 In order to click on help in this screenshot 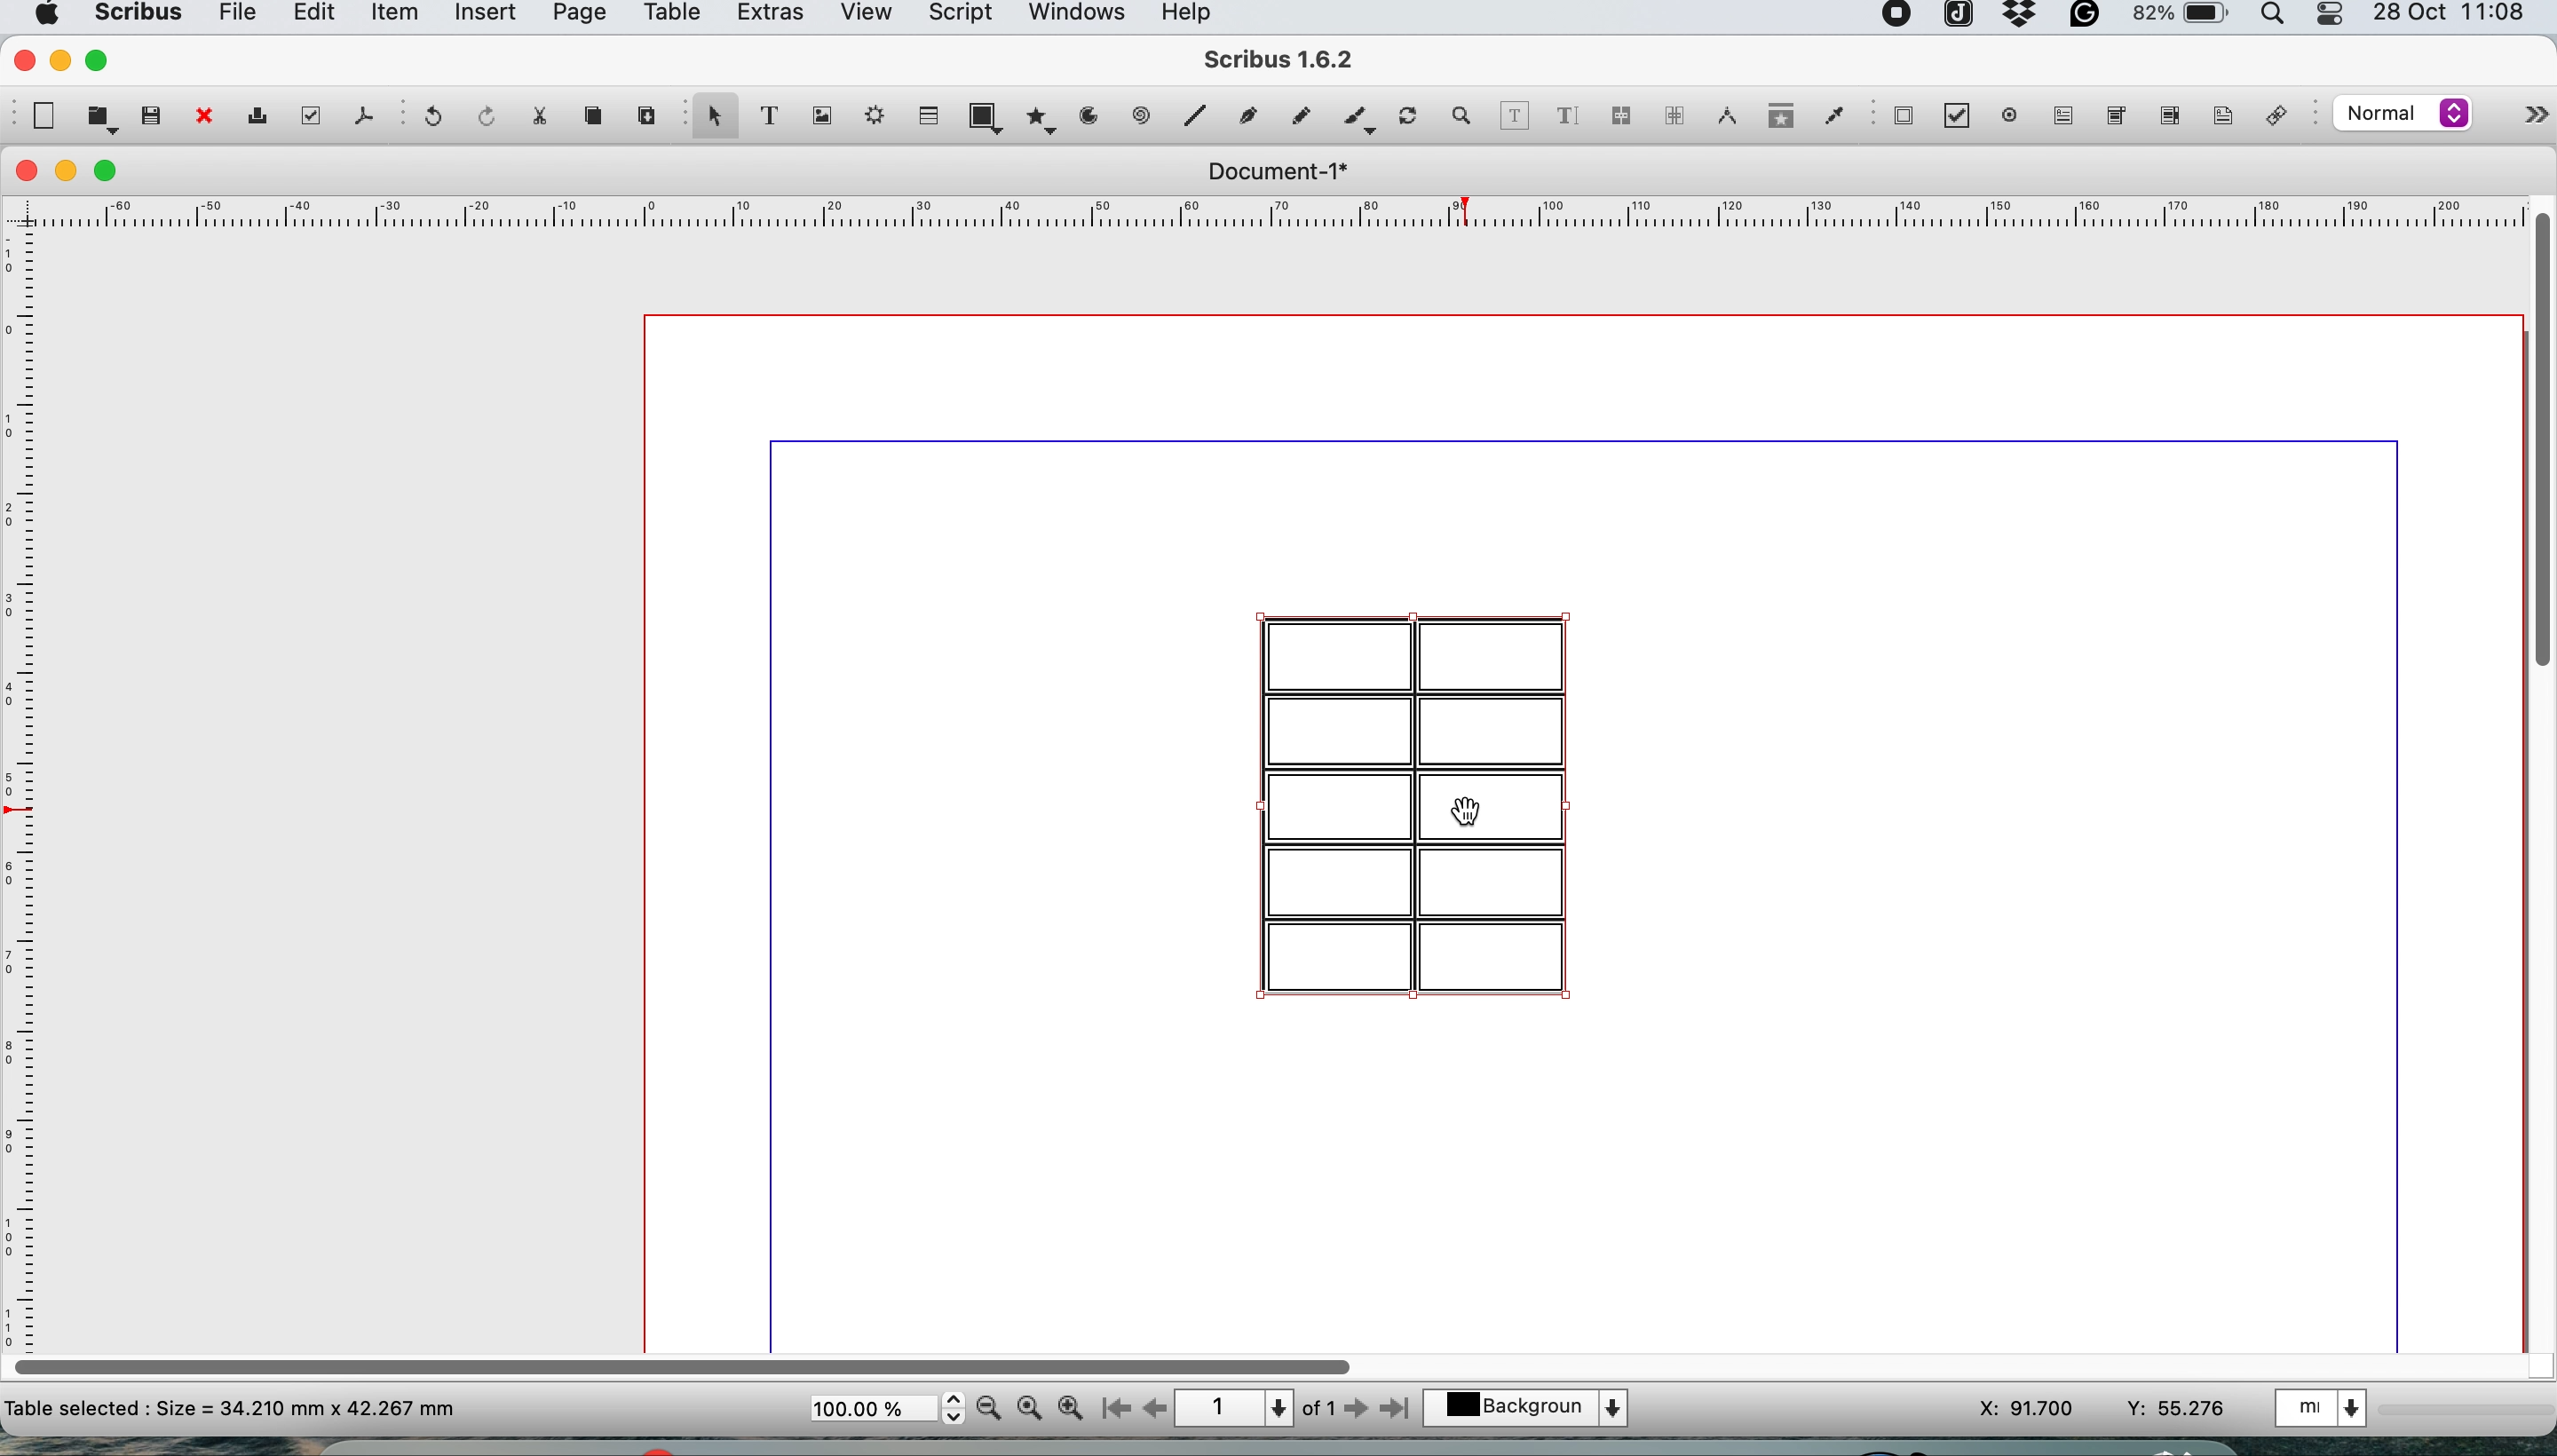, I will do `click(1196, 15)`.